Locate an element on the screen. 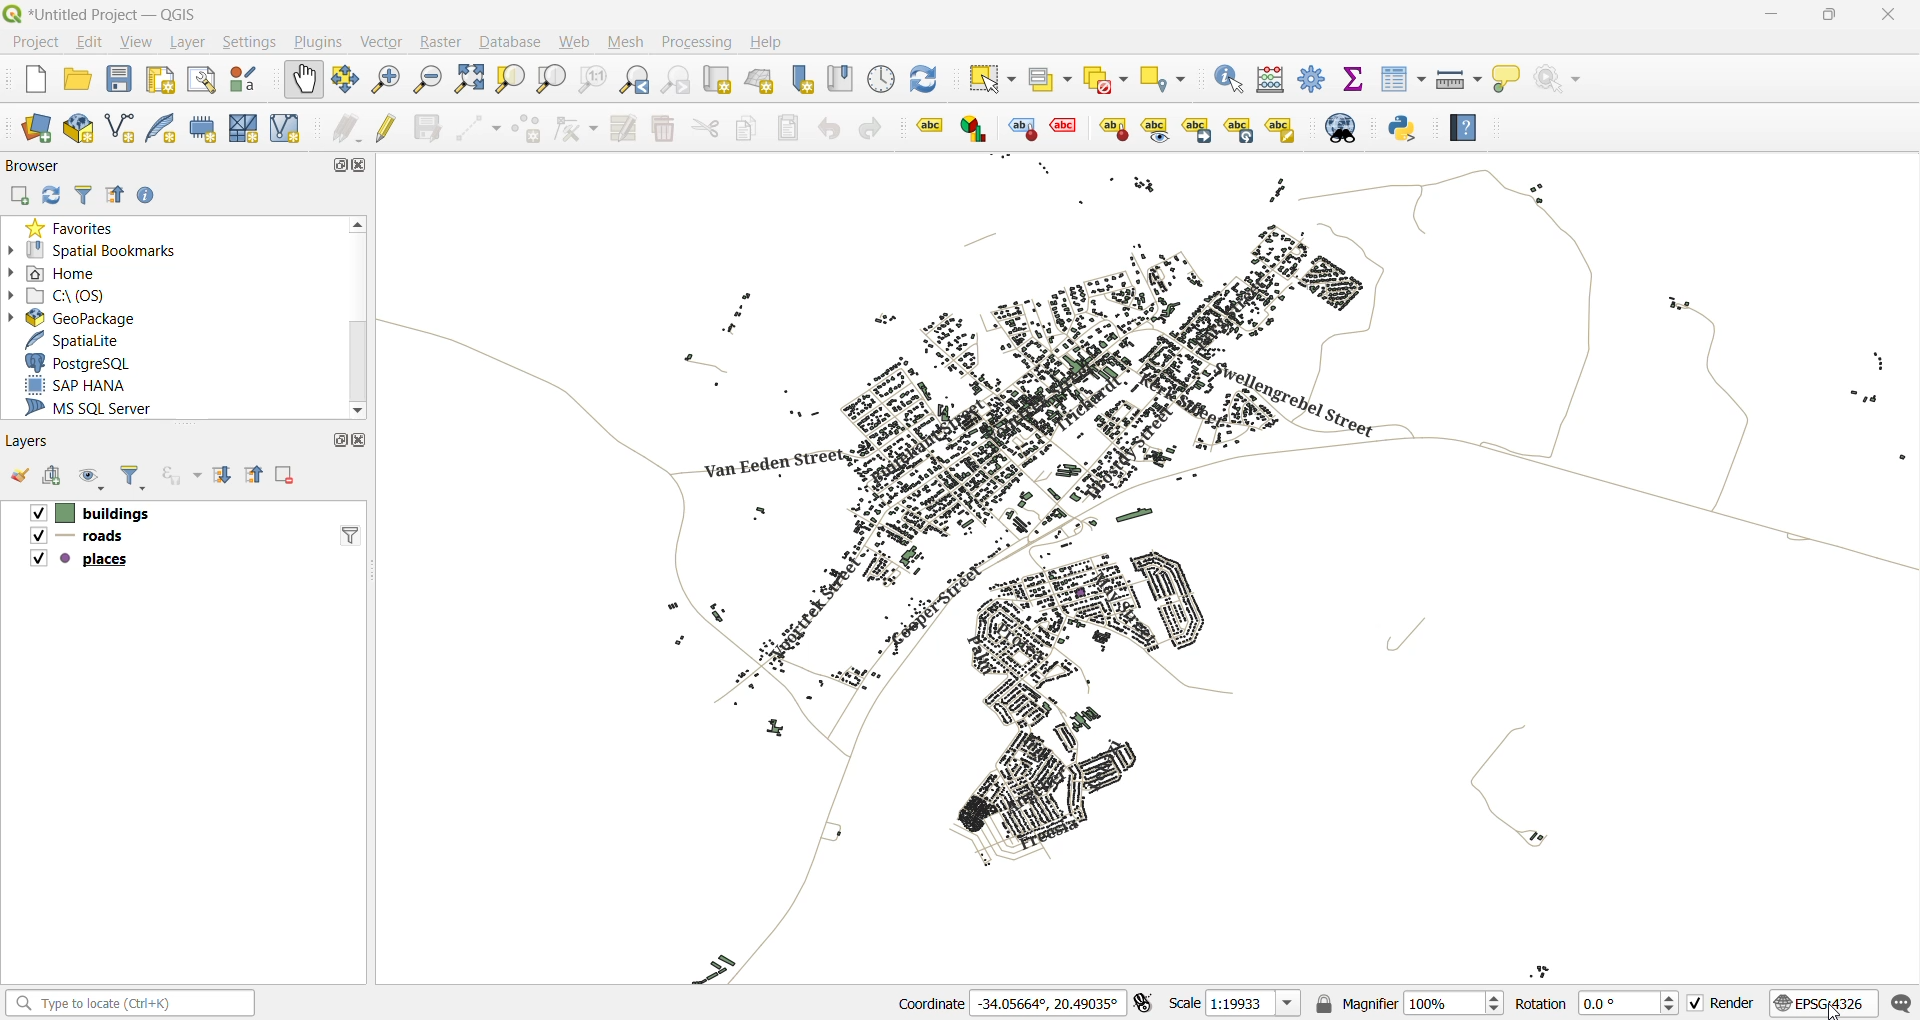 This screenshot has height=1020, width=1920. new map view is located at coordinates (720, 79).